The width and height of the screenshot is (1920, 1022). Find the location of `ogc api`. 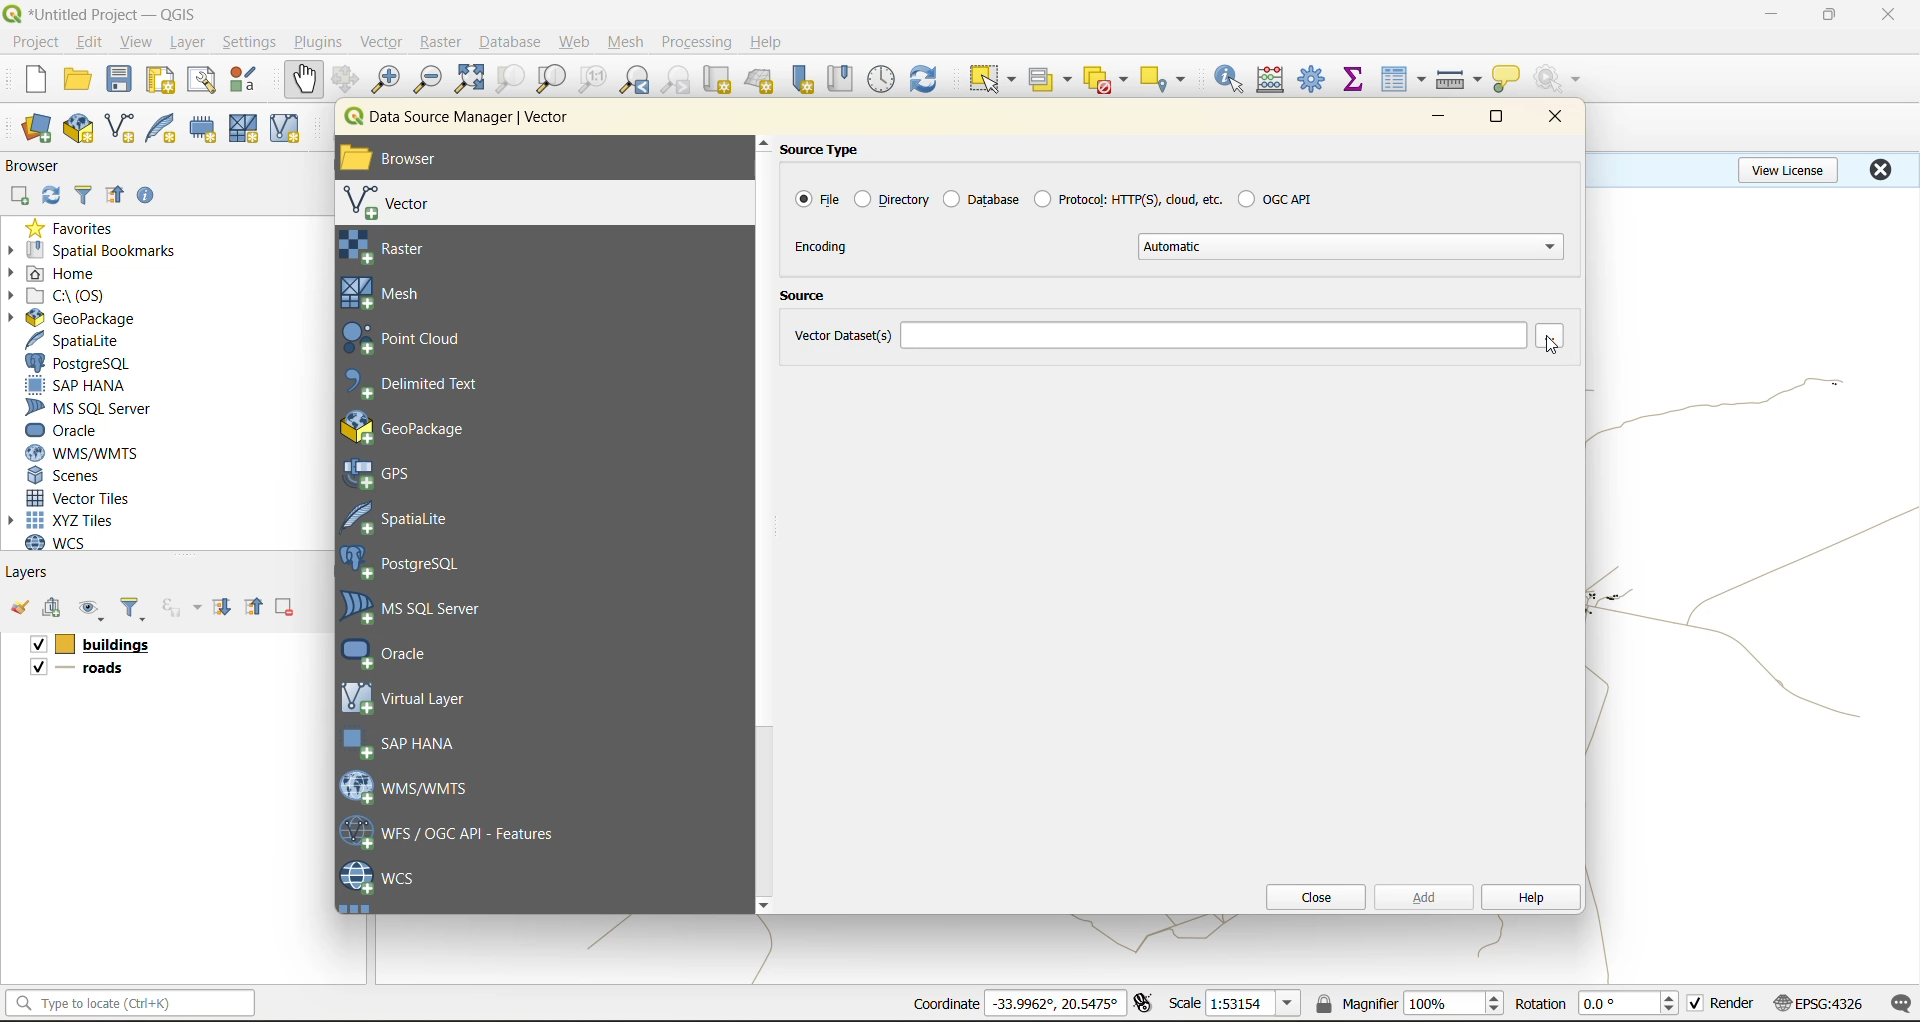

ogc api is located at coordinates (1275, 198).